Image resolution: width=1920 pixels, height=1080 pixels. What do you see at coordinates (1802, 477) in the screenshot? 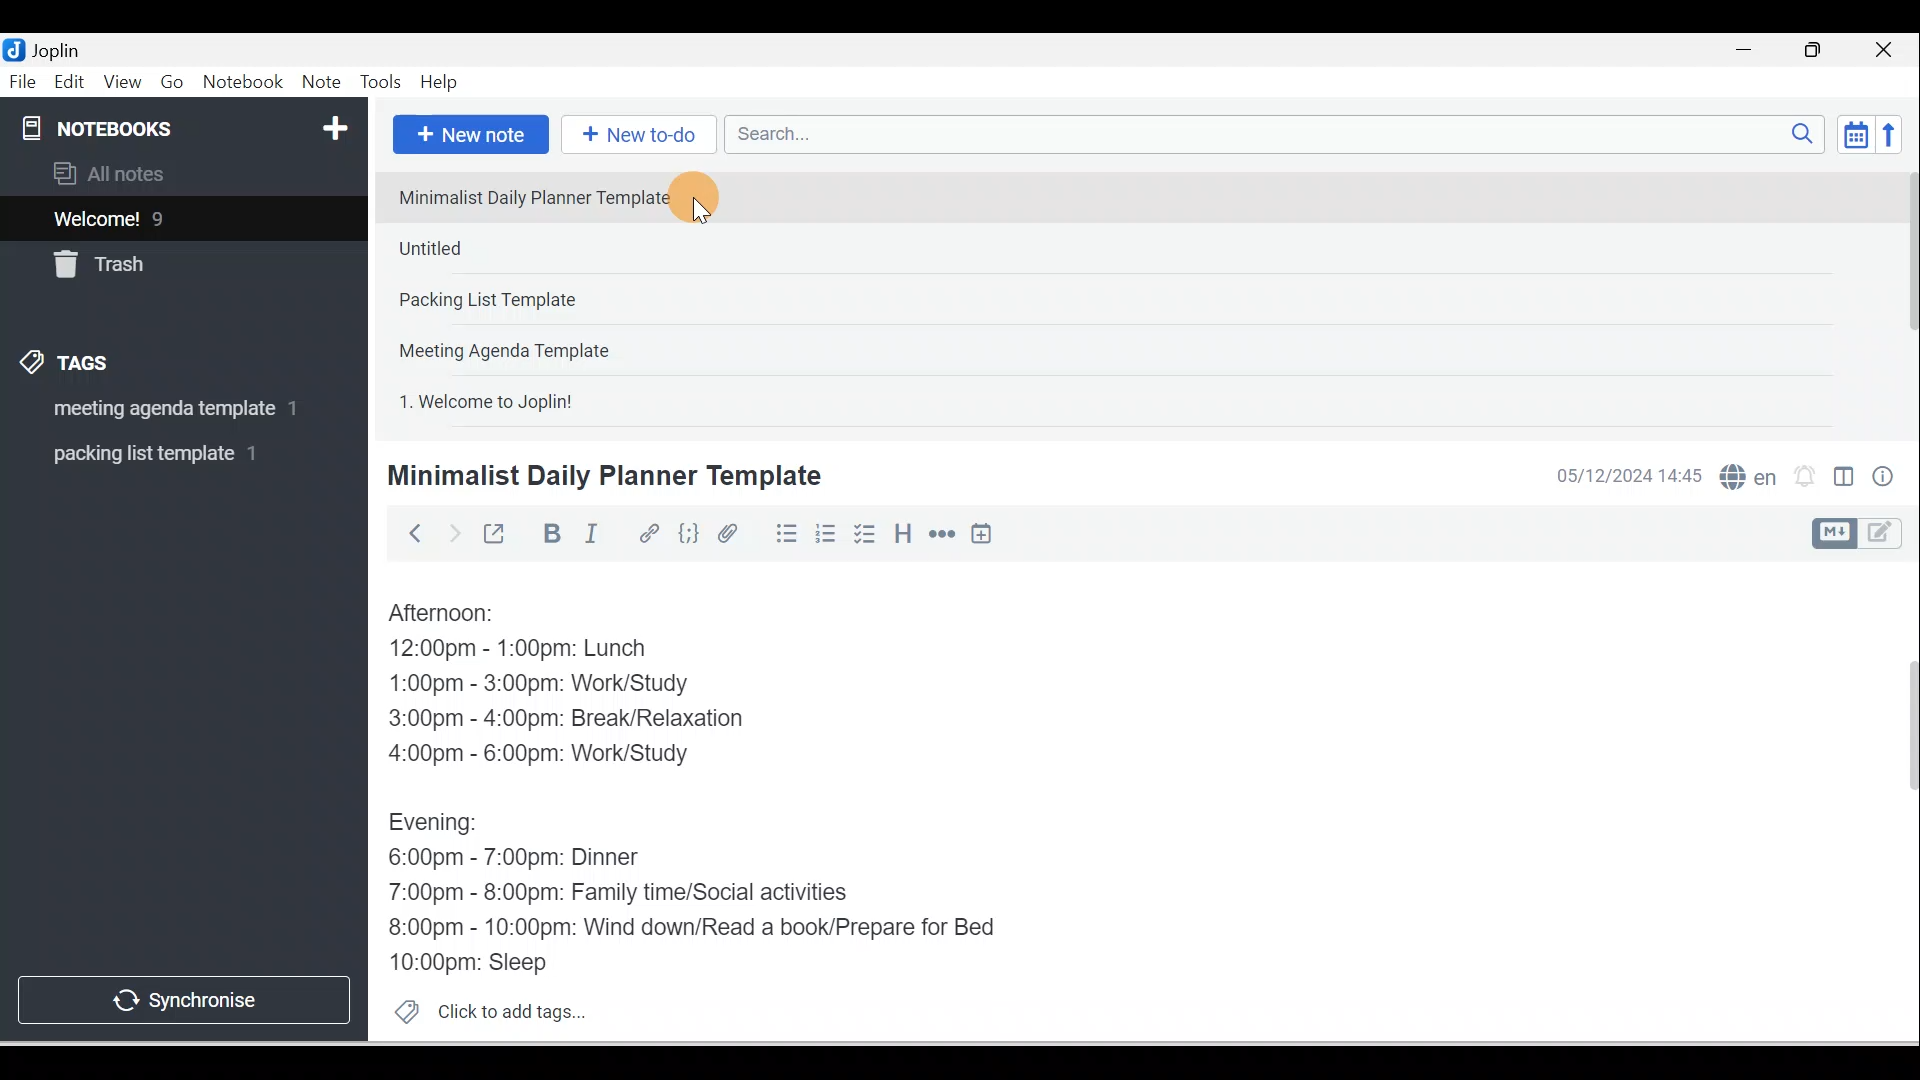
I see `Set alarm` at bounding box center [1802, 477].